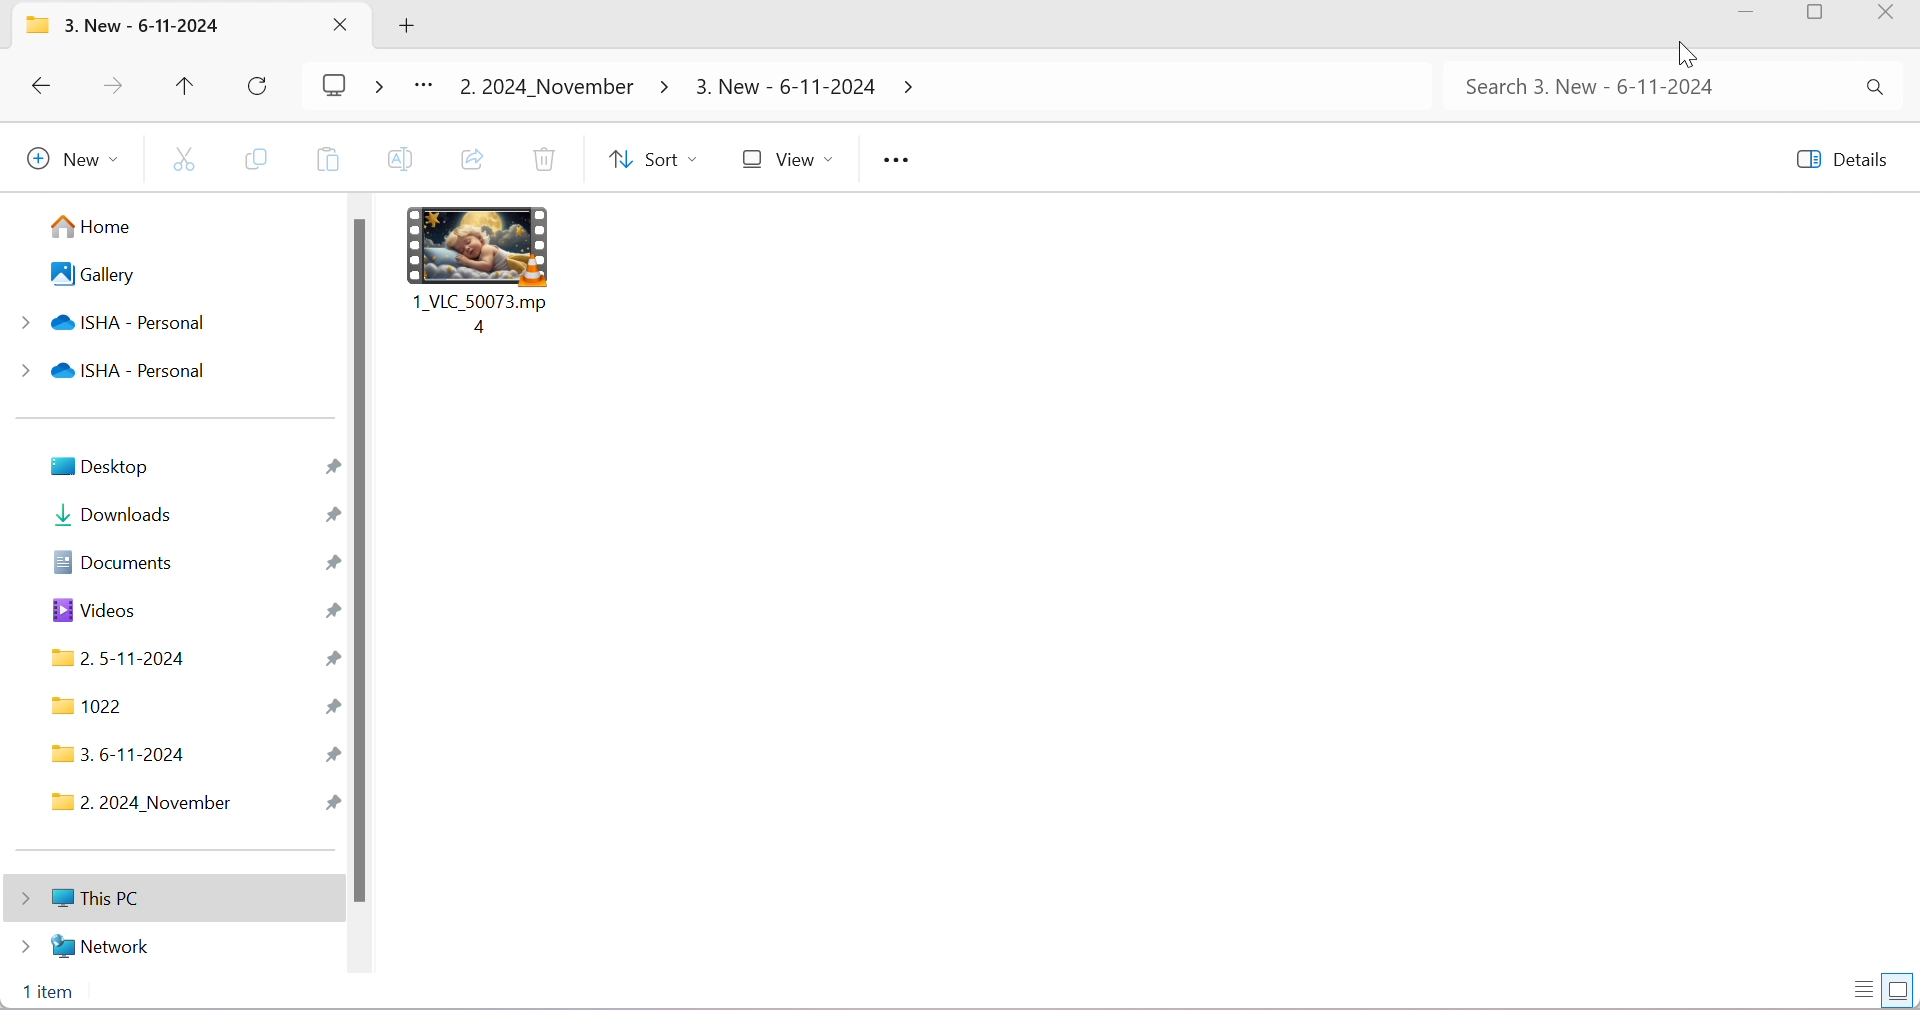 Image resolution: width=1920 pixels, height=1010 pixels. What do you see at coordinates (187, 159) in the screenshot?
I see `Cut` at bounding box center [187, 159].